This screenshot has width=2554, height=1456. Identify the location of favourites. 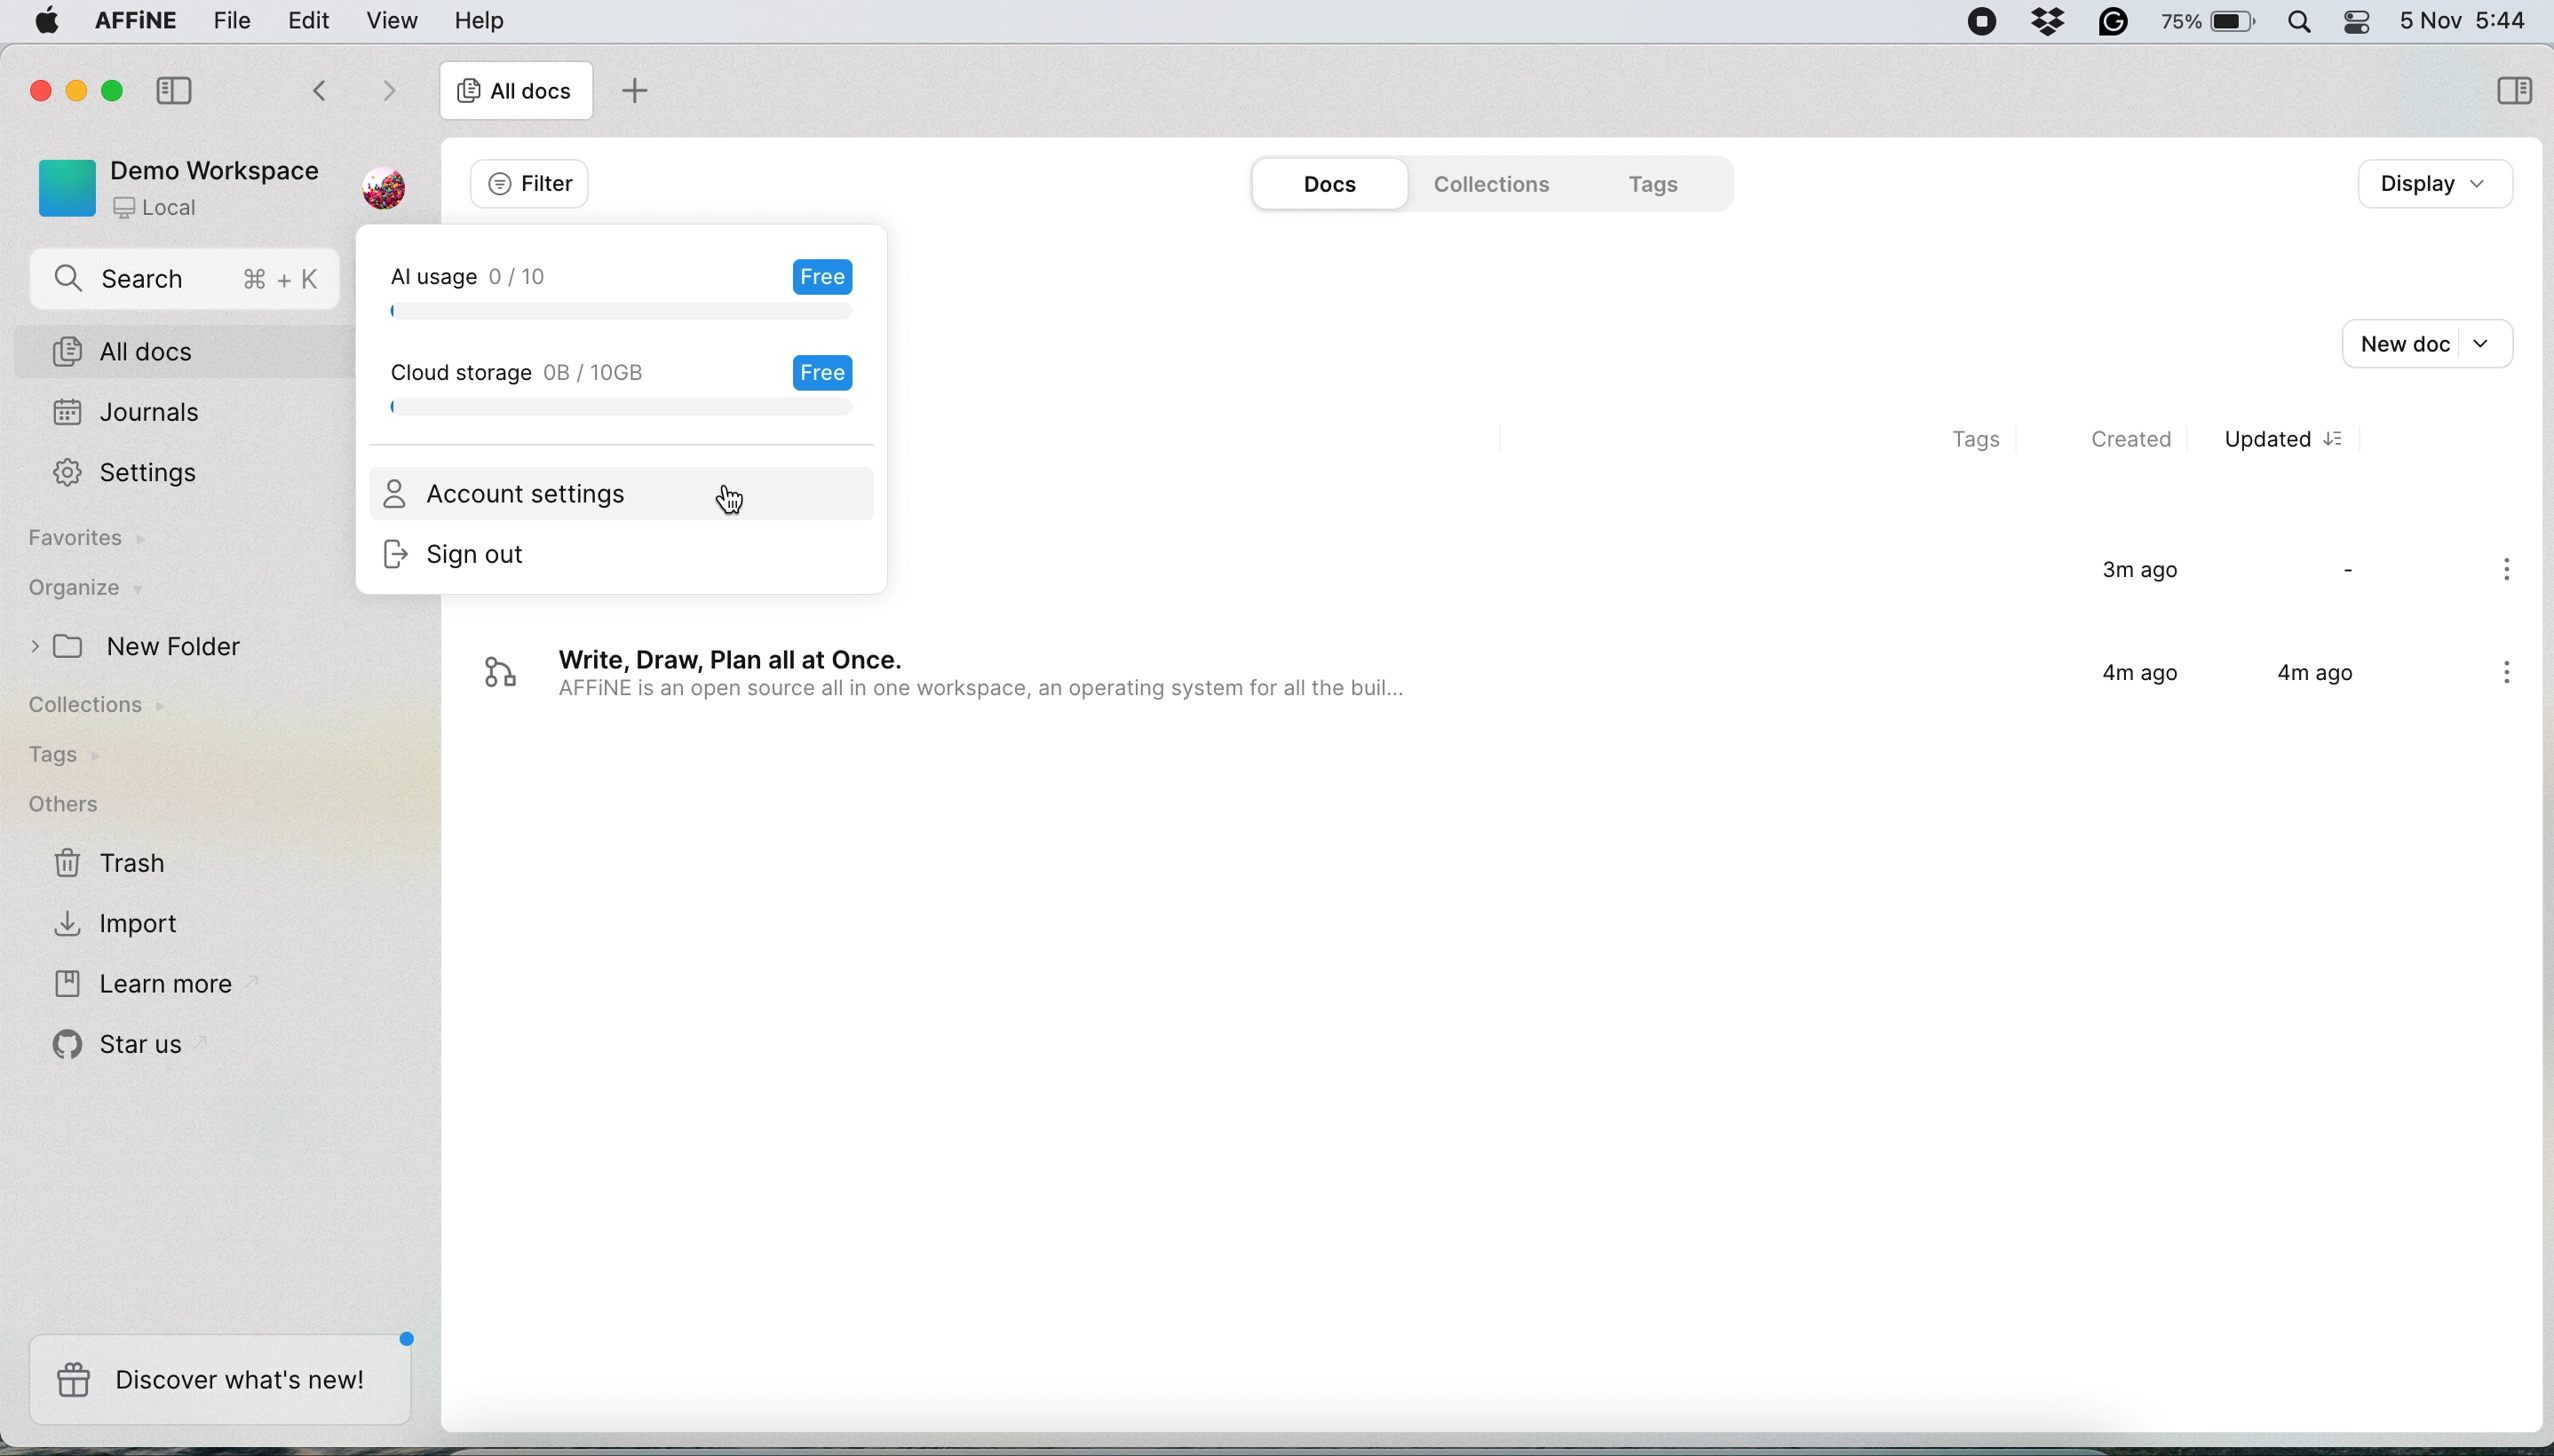
(92, 542).